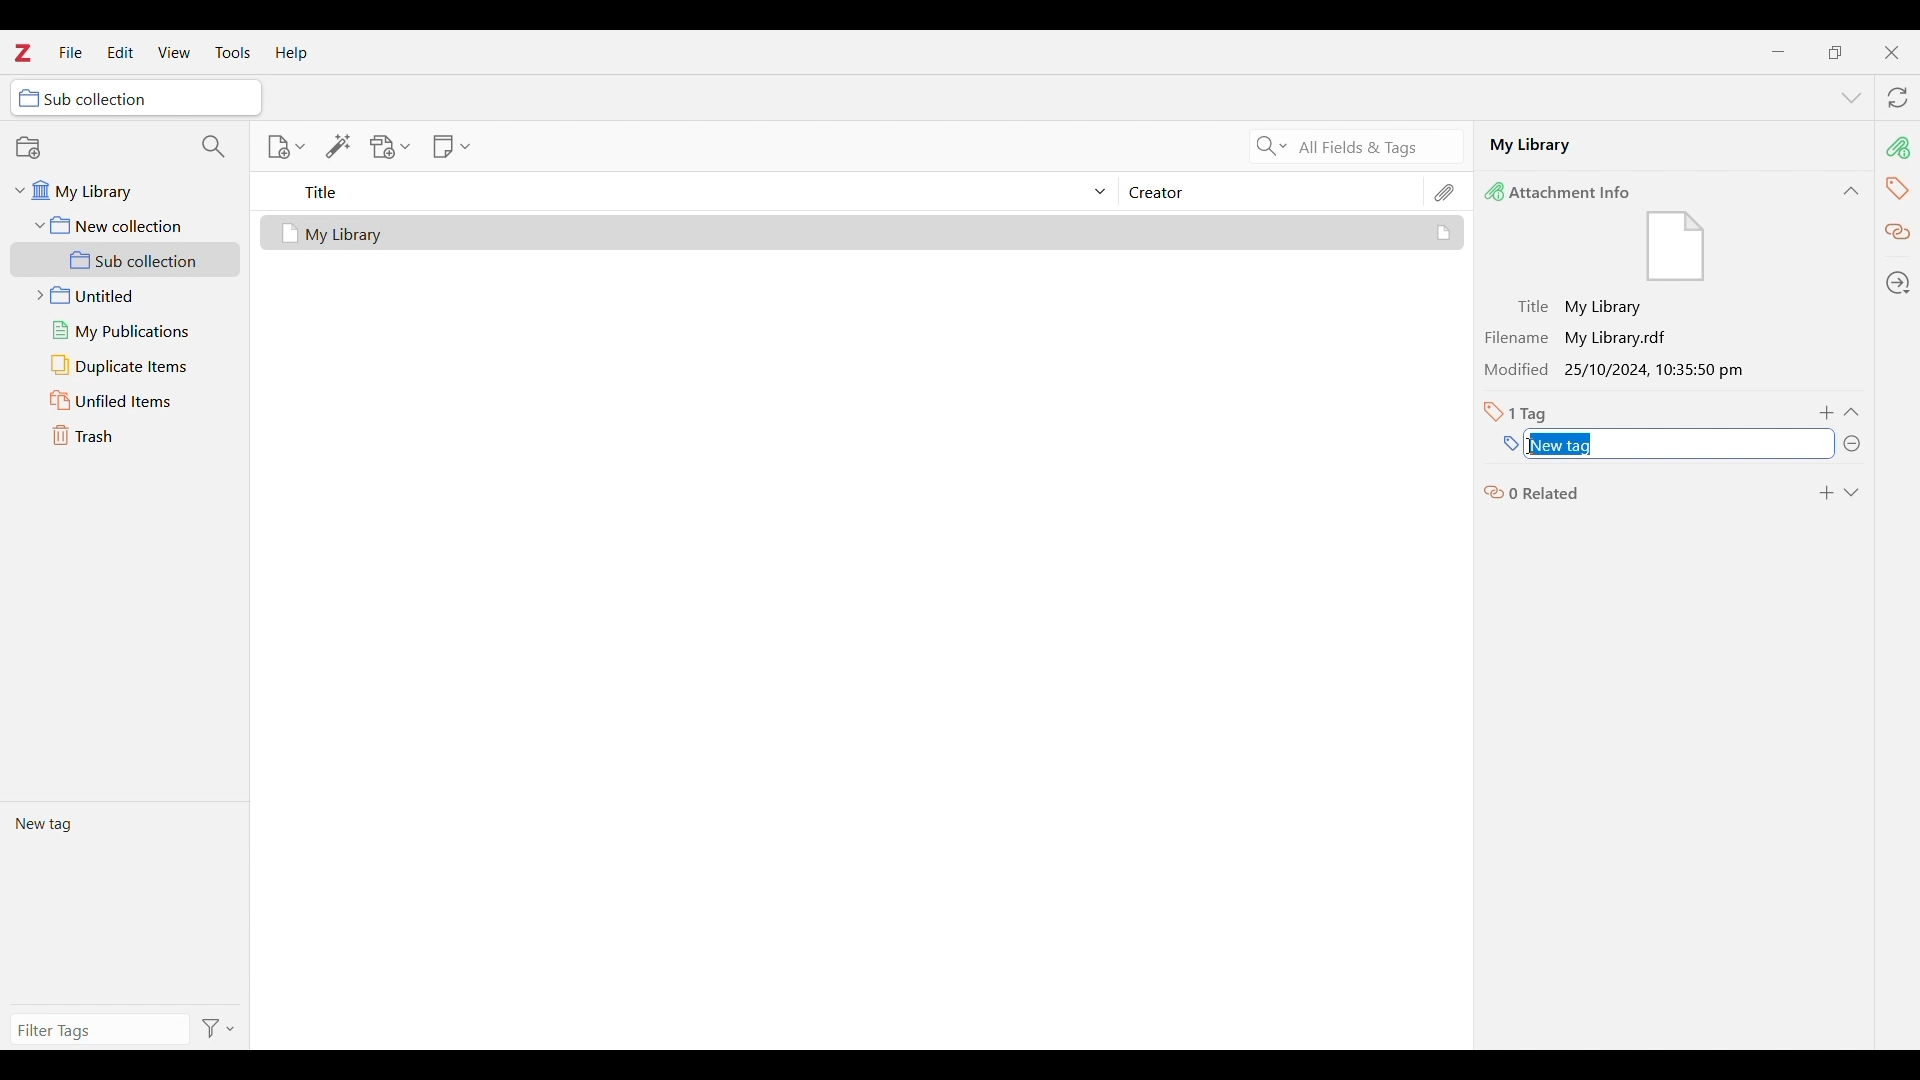 The image size is (1920, 1080). Describe the element at coordinates (1851, 191) in the screenshot. I see `Collapse` at that location.